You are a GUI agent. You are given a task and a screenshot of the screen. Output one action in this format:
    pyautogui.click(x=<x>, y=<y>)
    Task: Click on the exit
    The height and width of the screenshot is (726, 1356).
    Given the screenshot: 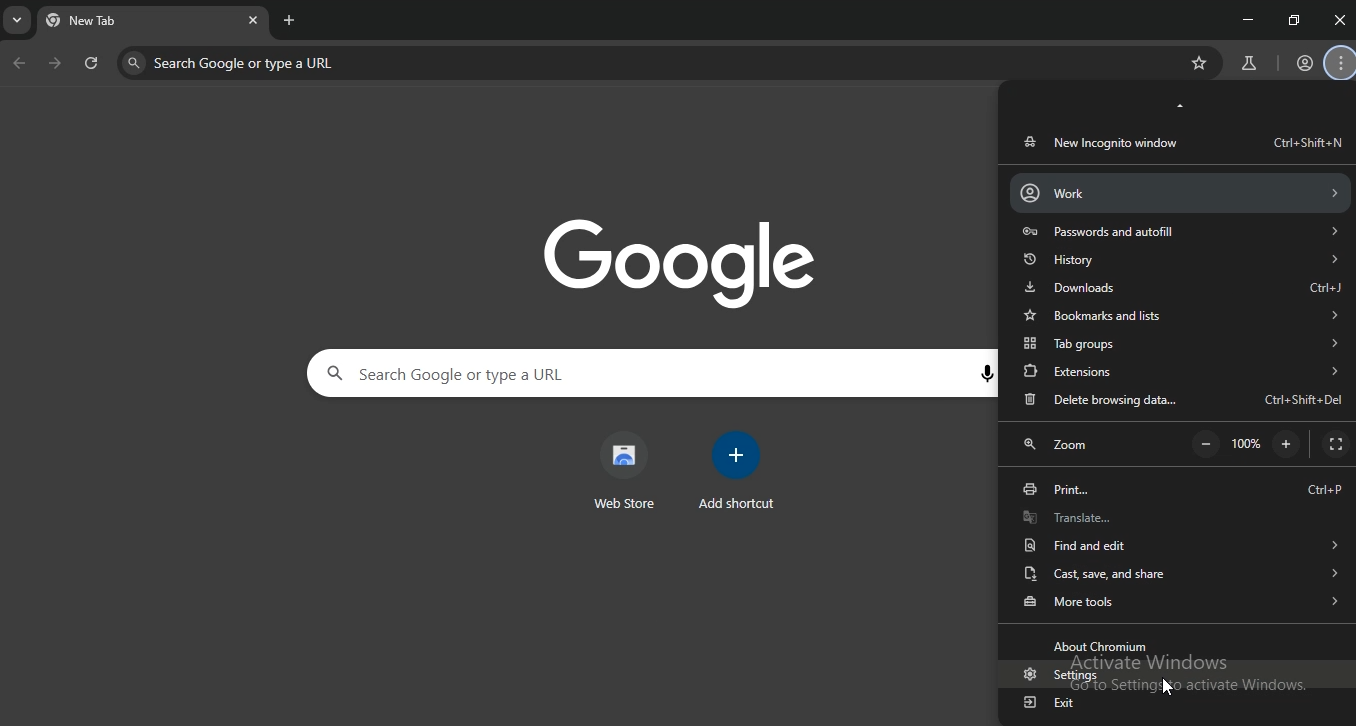 What is the action you would take?
    pyautogui.click(x=1051, y=703)
    